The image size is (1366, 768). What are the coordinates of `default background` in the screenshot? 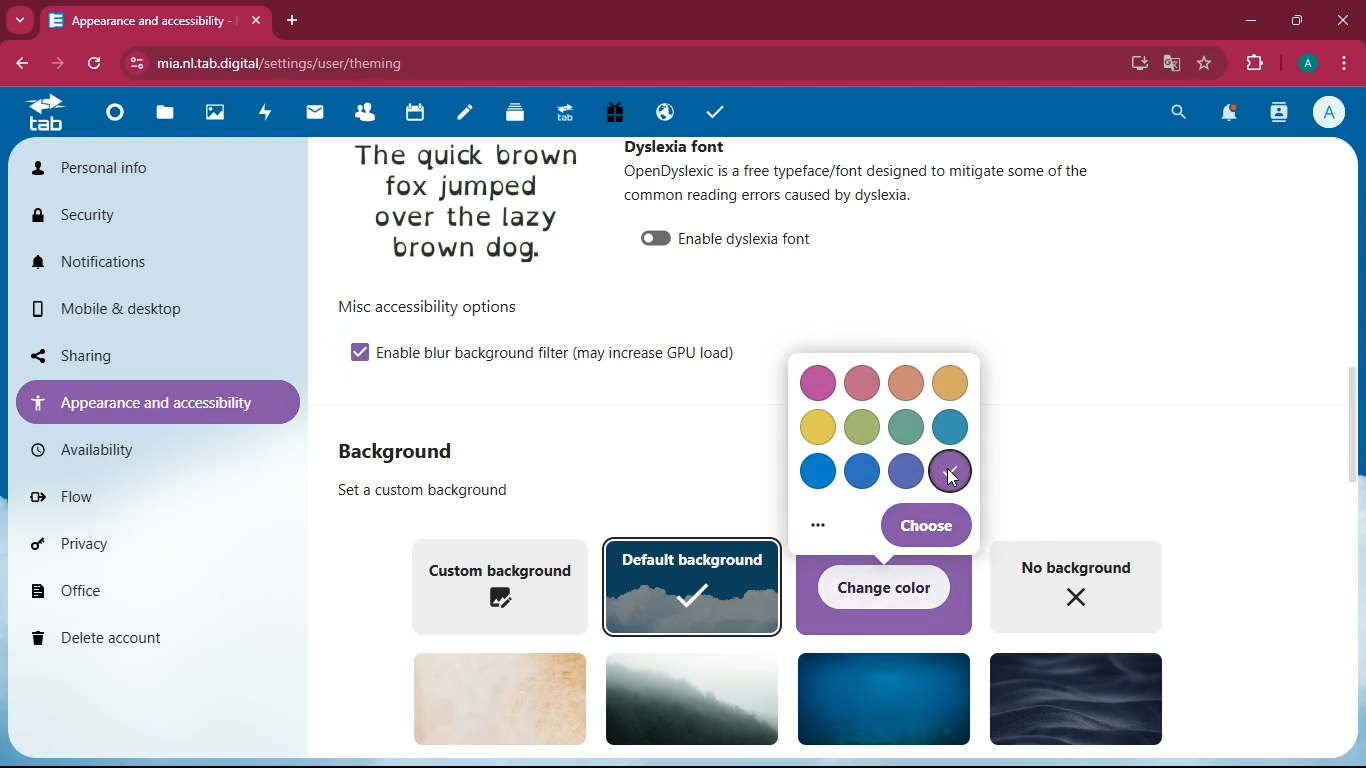 It's located at (694, 586).